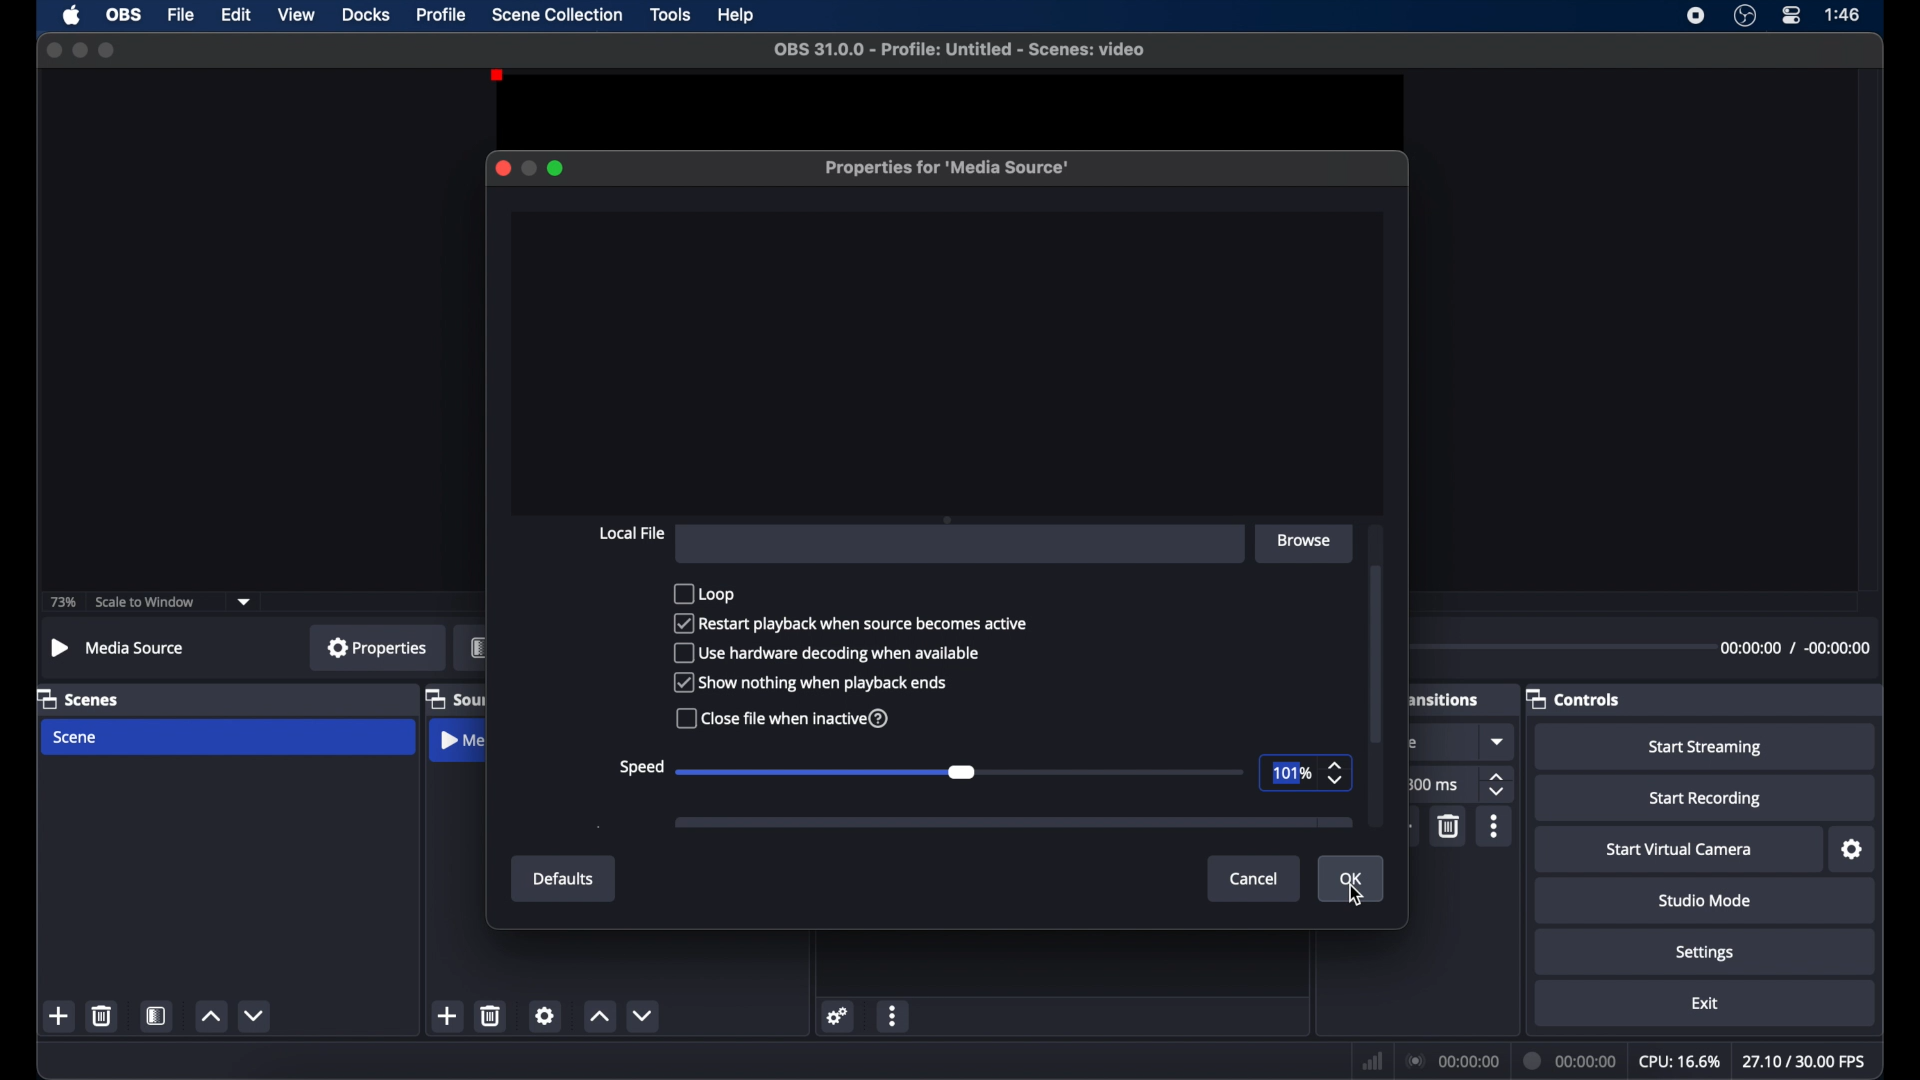 The image size is (1920, 1080). I want to click on scene filters, so click(156, 1015).